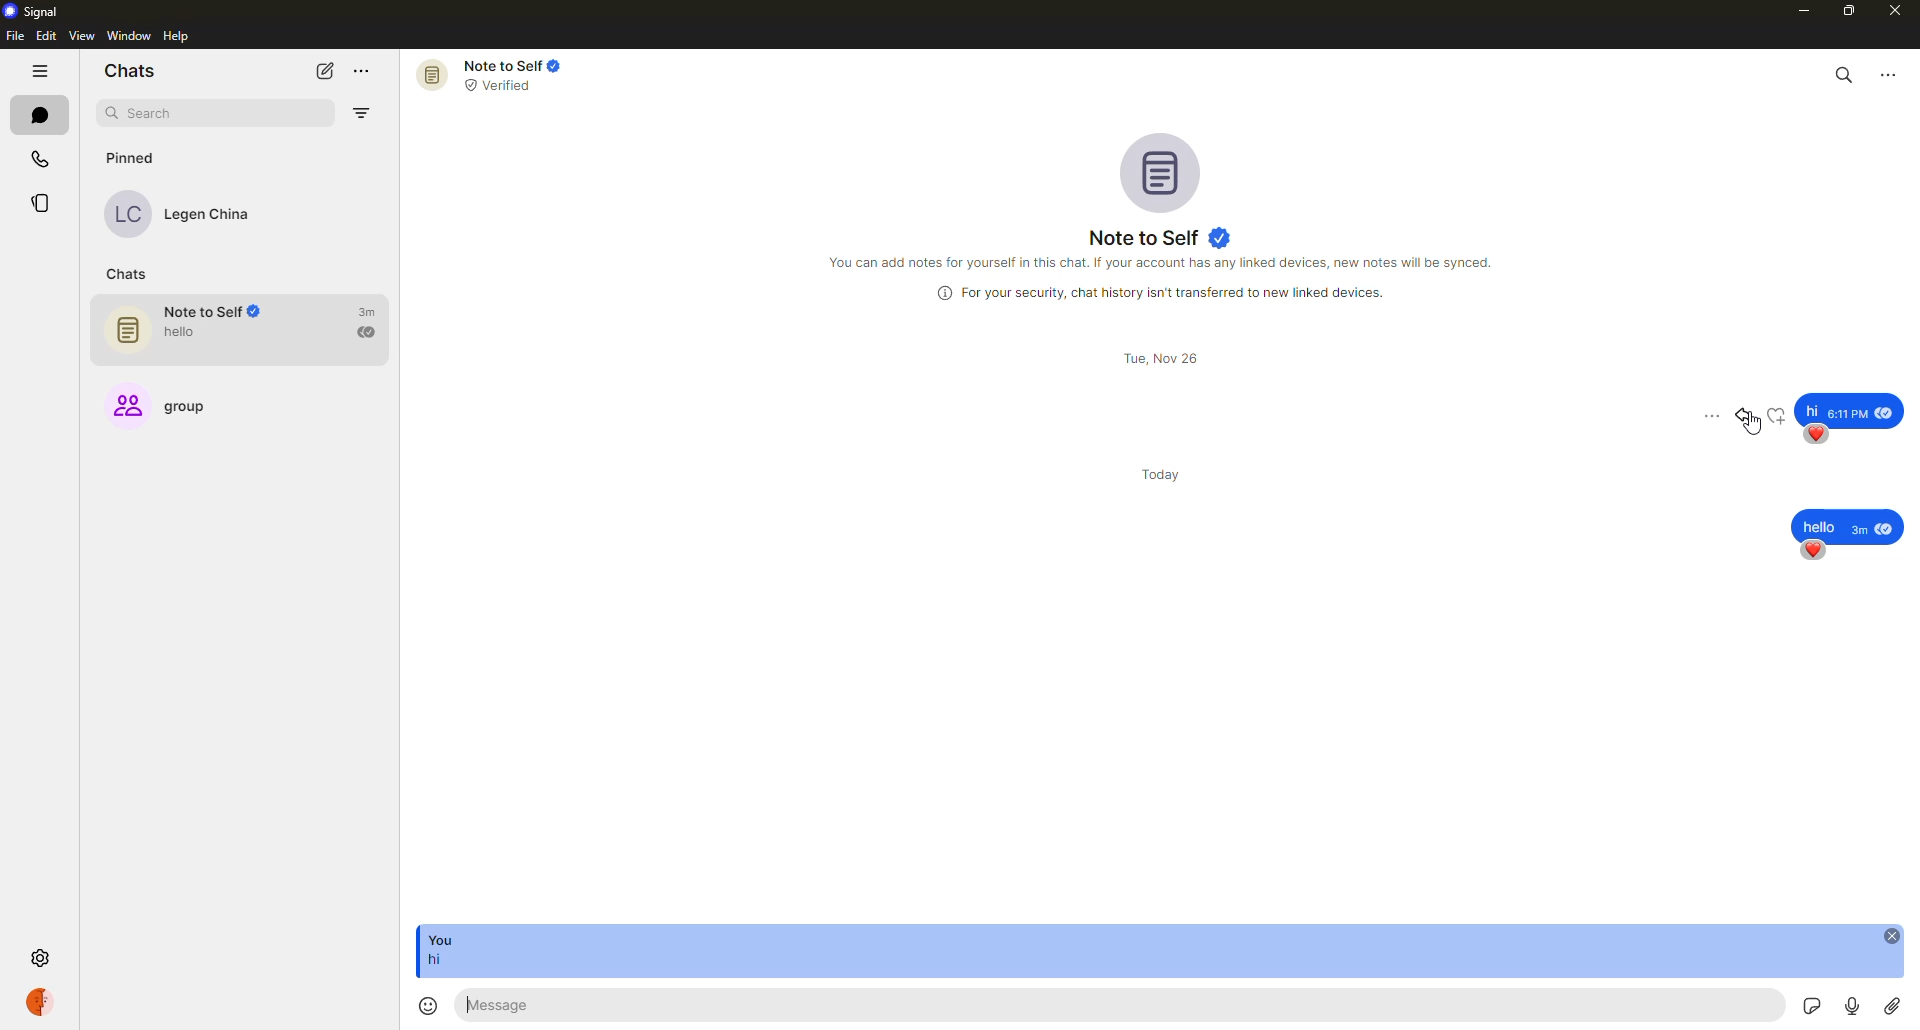 The width and height of the screenshot is (1920, 1030). Describe the element at coordinates (126, 273) in the screenshot. I see `chats` at that location.